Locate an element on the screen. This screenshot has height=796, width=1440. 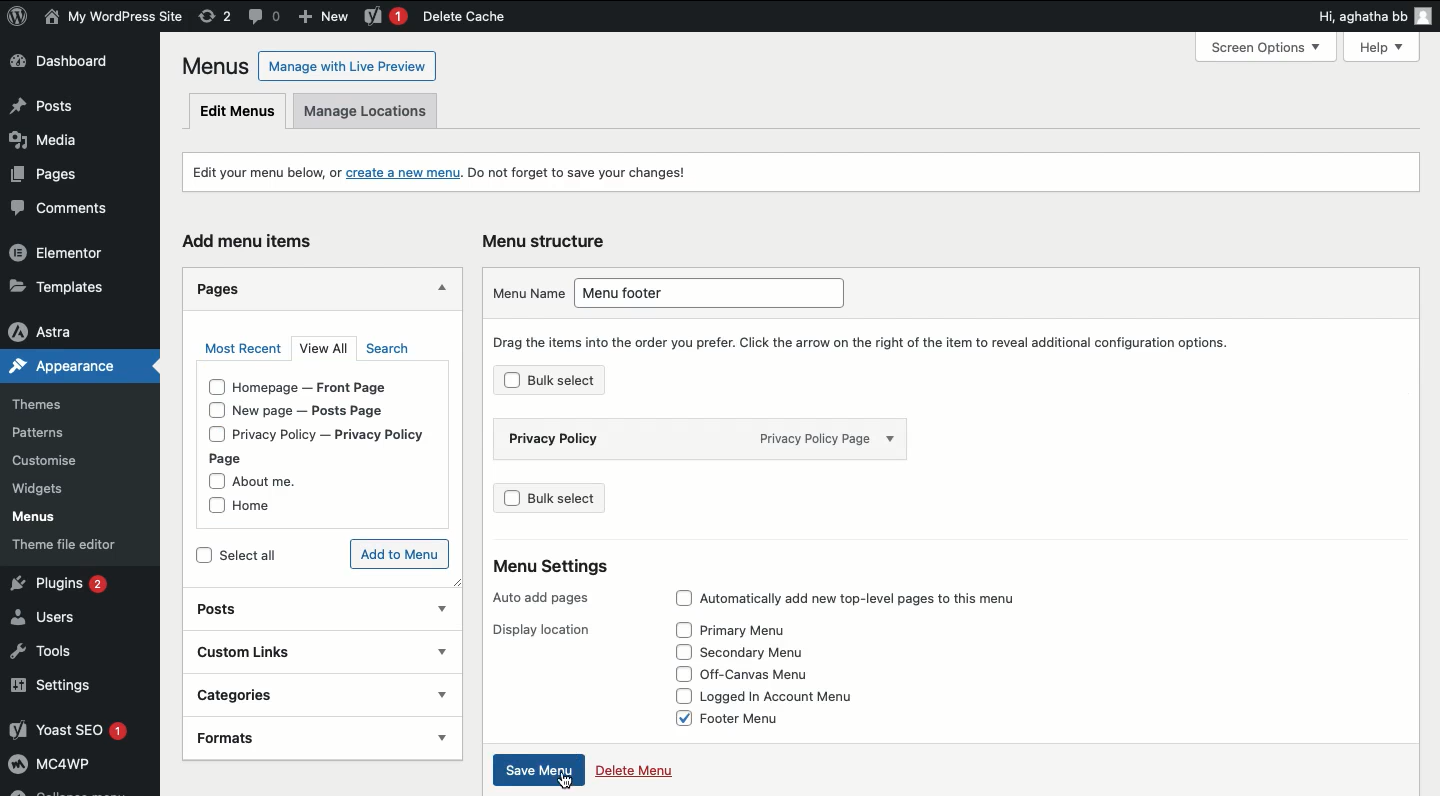
 Primary Menu is located at coordinates (769, 630).